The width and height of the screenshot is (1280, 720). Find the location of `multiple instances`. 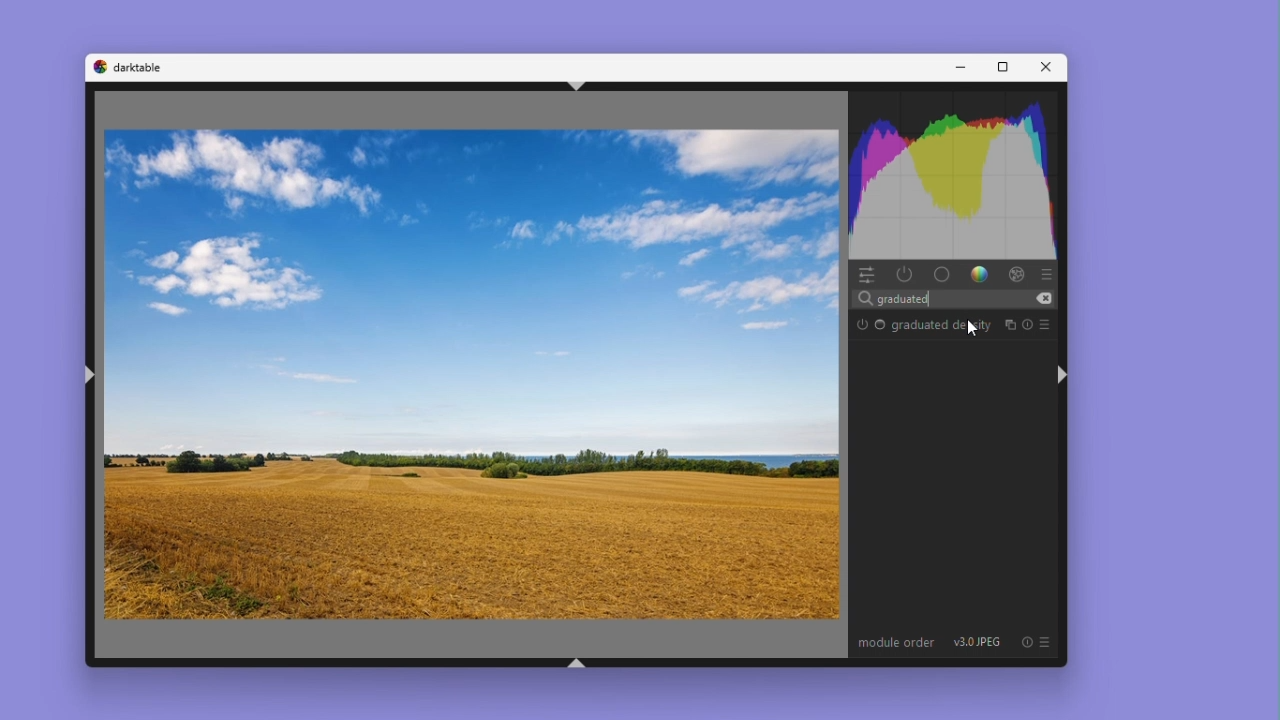

multiple instances is located at coordinates (1009, 323).